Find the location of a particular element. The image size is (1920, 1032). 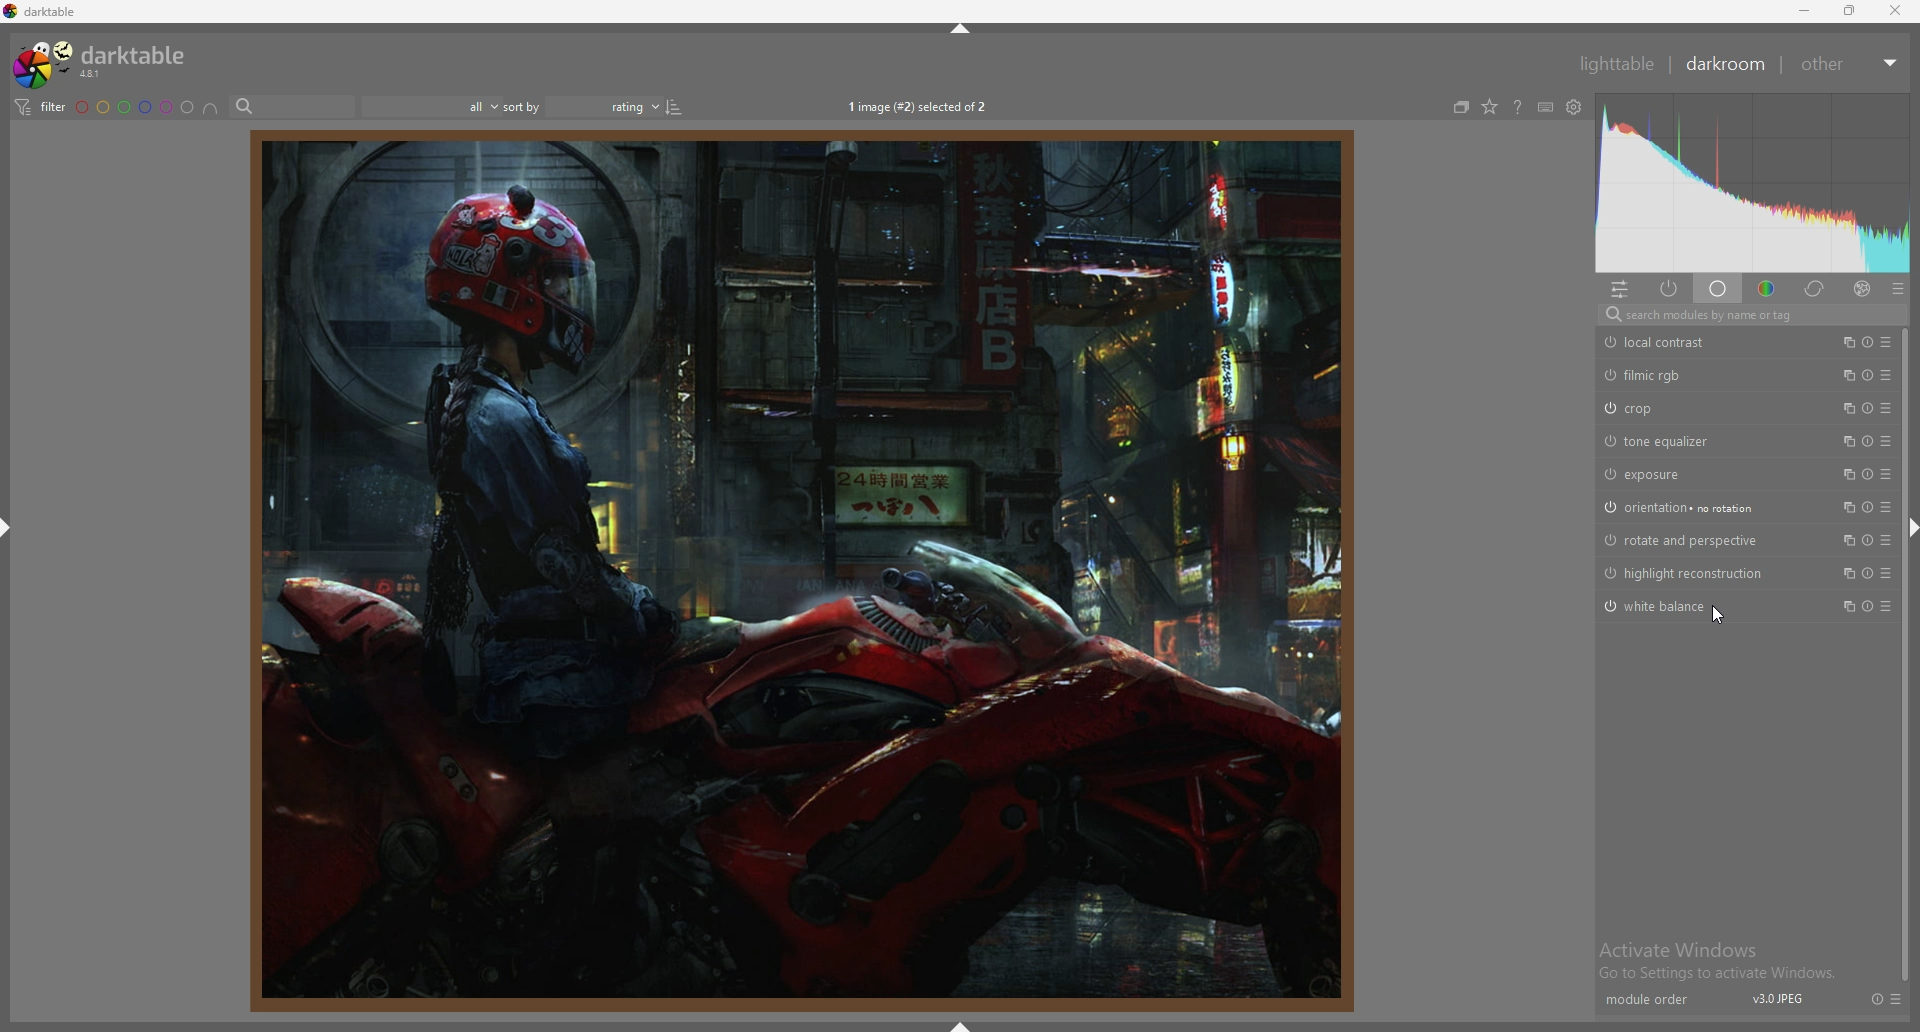

presets is located at coordinates (1886, 606).